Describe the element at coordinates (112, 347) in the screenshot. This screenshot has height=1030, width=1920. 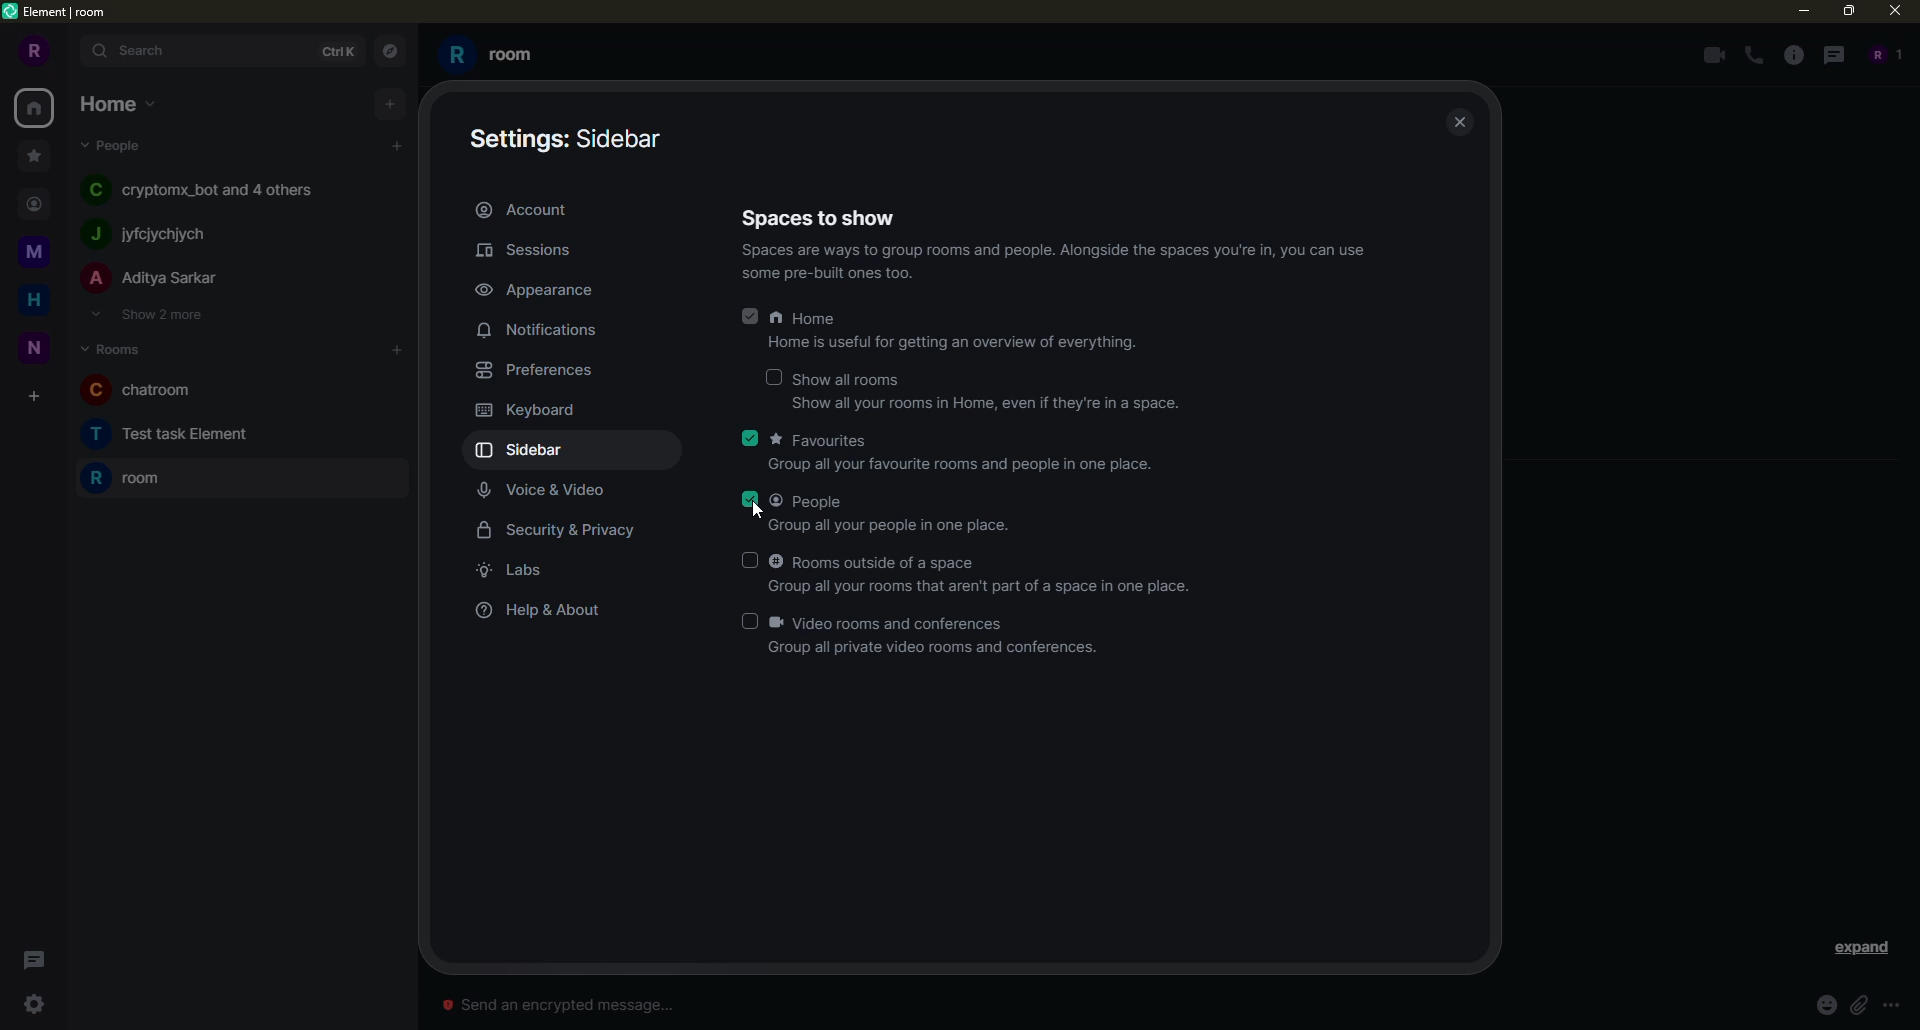
I see `rooms` at that location.